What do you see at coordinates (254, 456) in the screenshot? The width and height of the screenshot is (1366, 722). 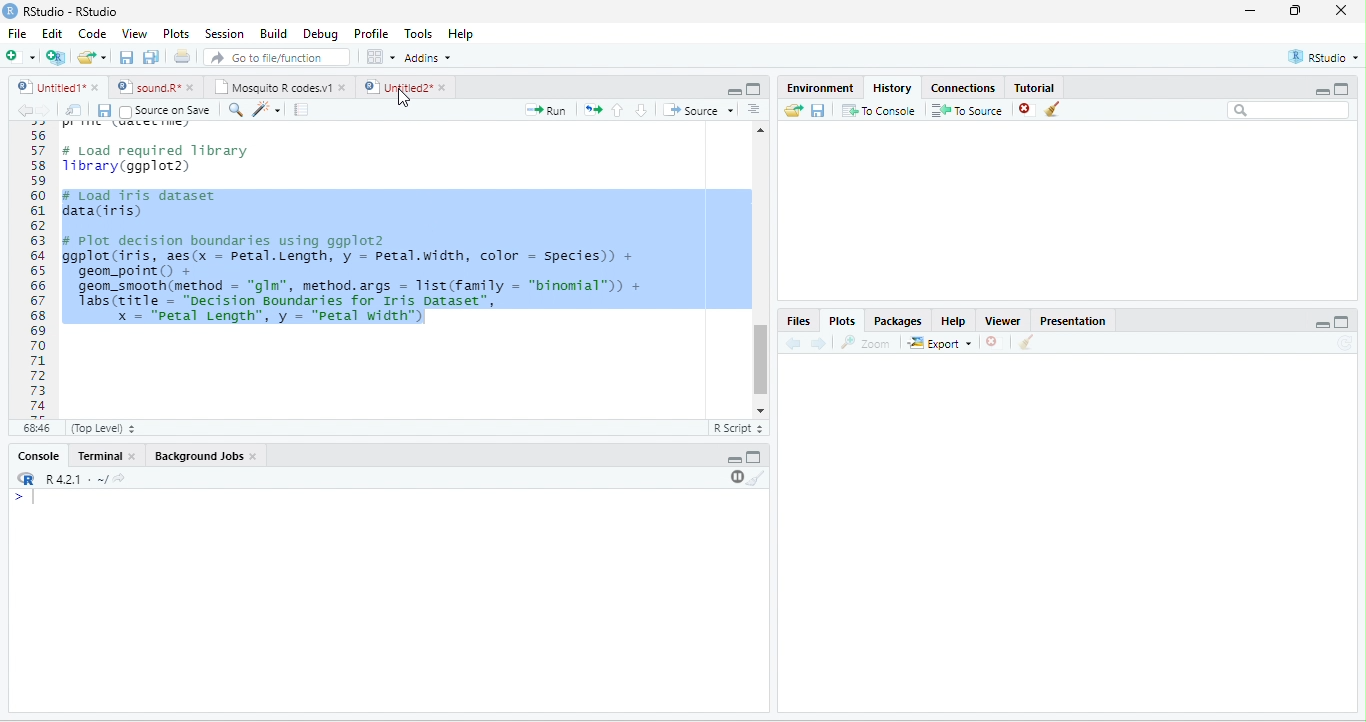 I see `close` at bounding box center [254, 456].